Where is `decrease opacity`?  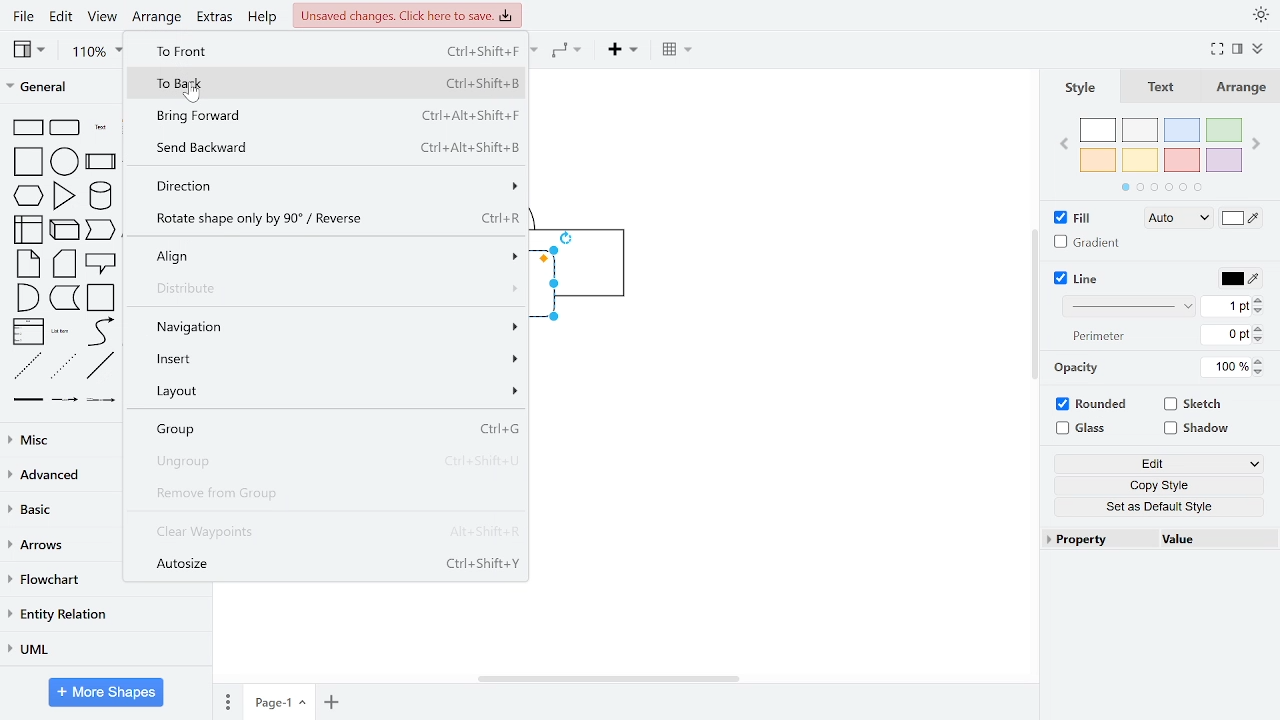 decrease opacity is located at coordinates (1259, 372).